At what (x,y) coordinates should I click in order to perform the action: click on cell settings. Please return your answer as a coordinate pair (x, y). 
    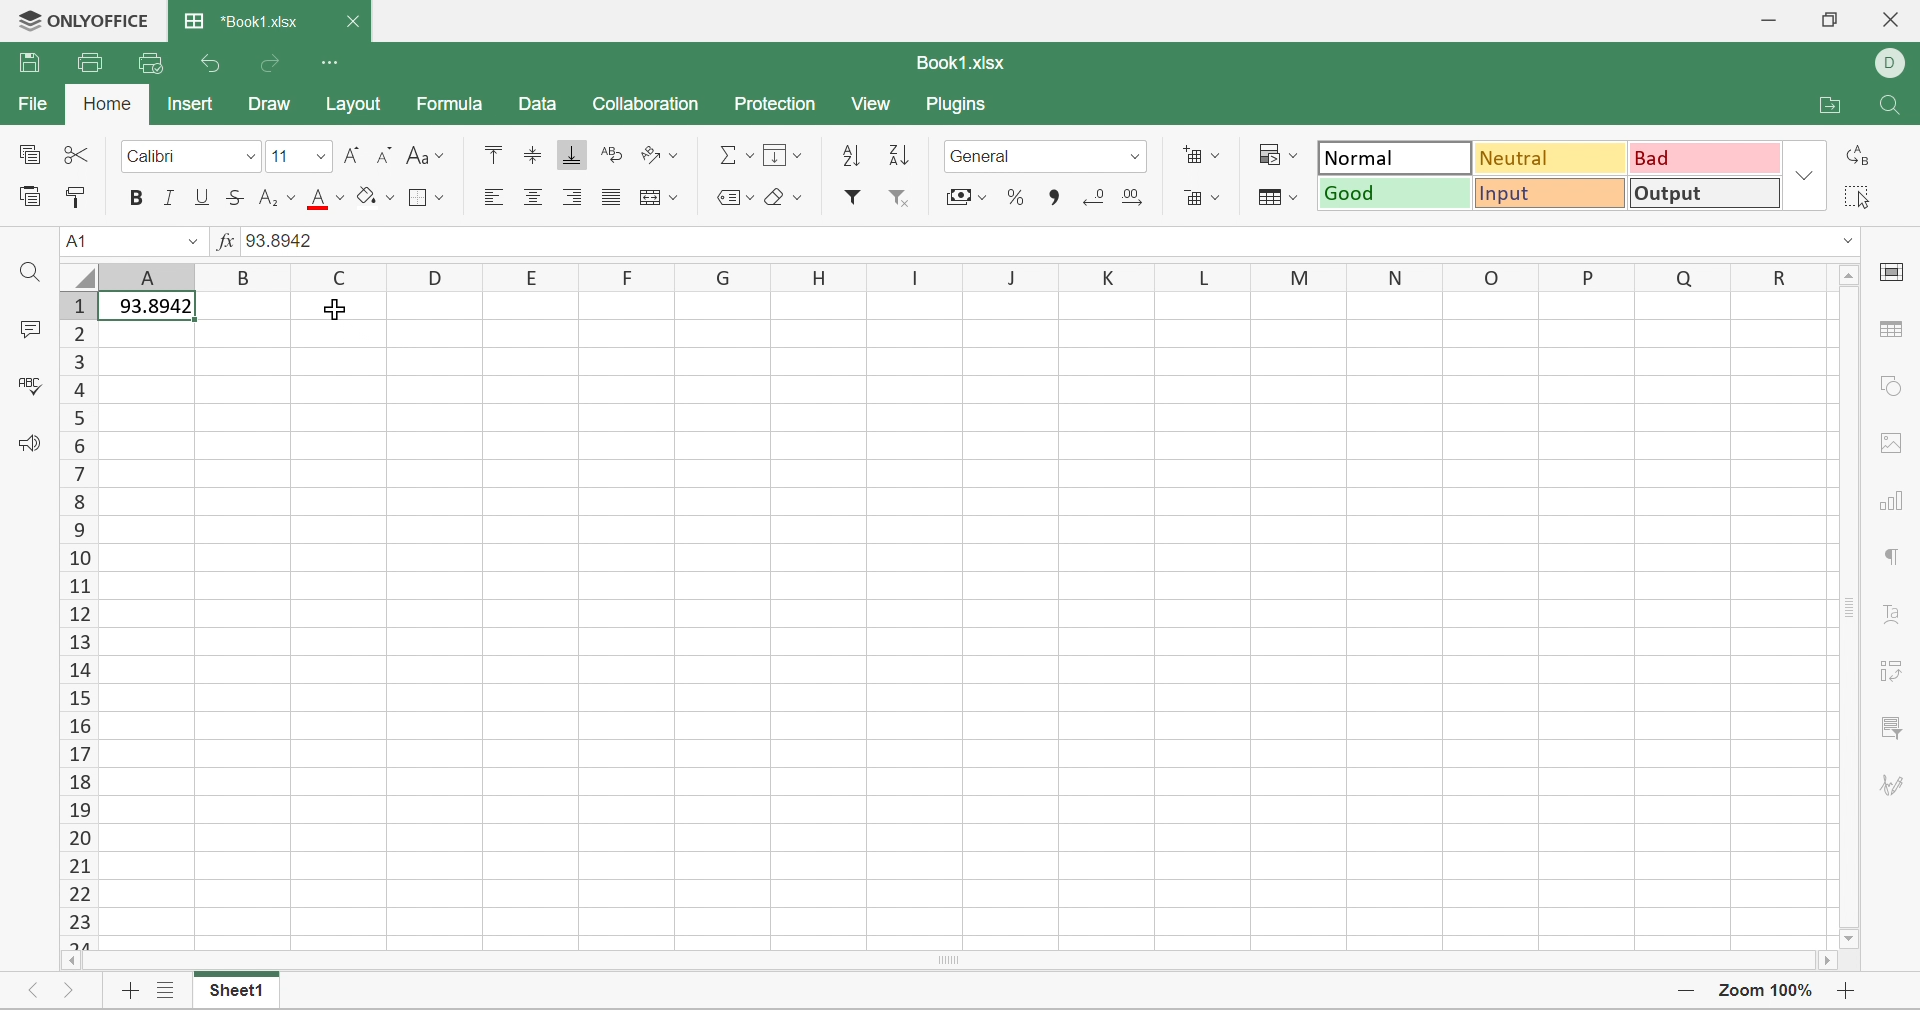
    Looking at the image, I should click on (1895, 268).